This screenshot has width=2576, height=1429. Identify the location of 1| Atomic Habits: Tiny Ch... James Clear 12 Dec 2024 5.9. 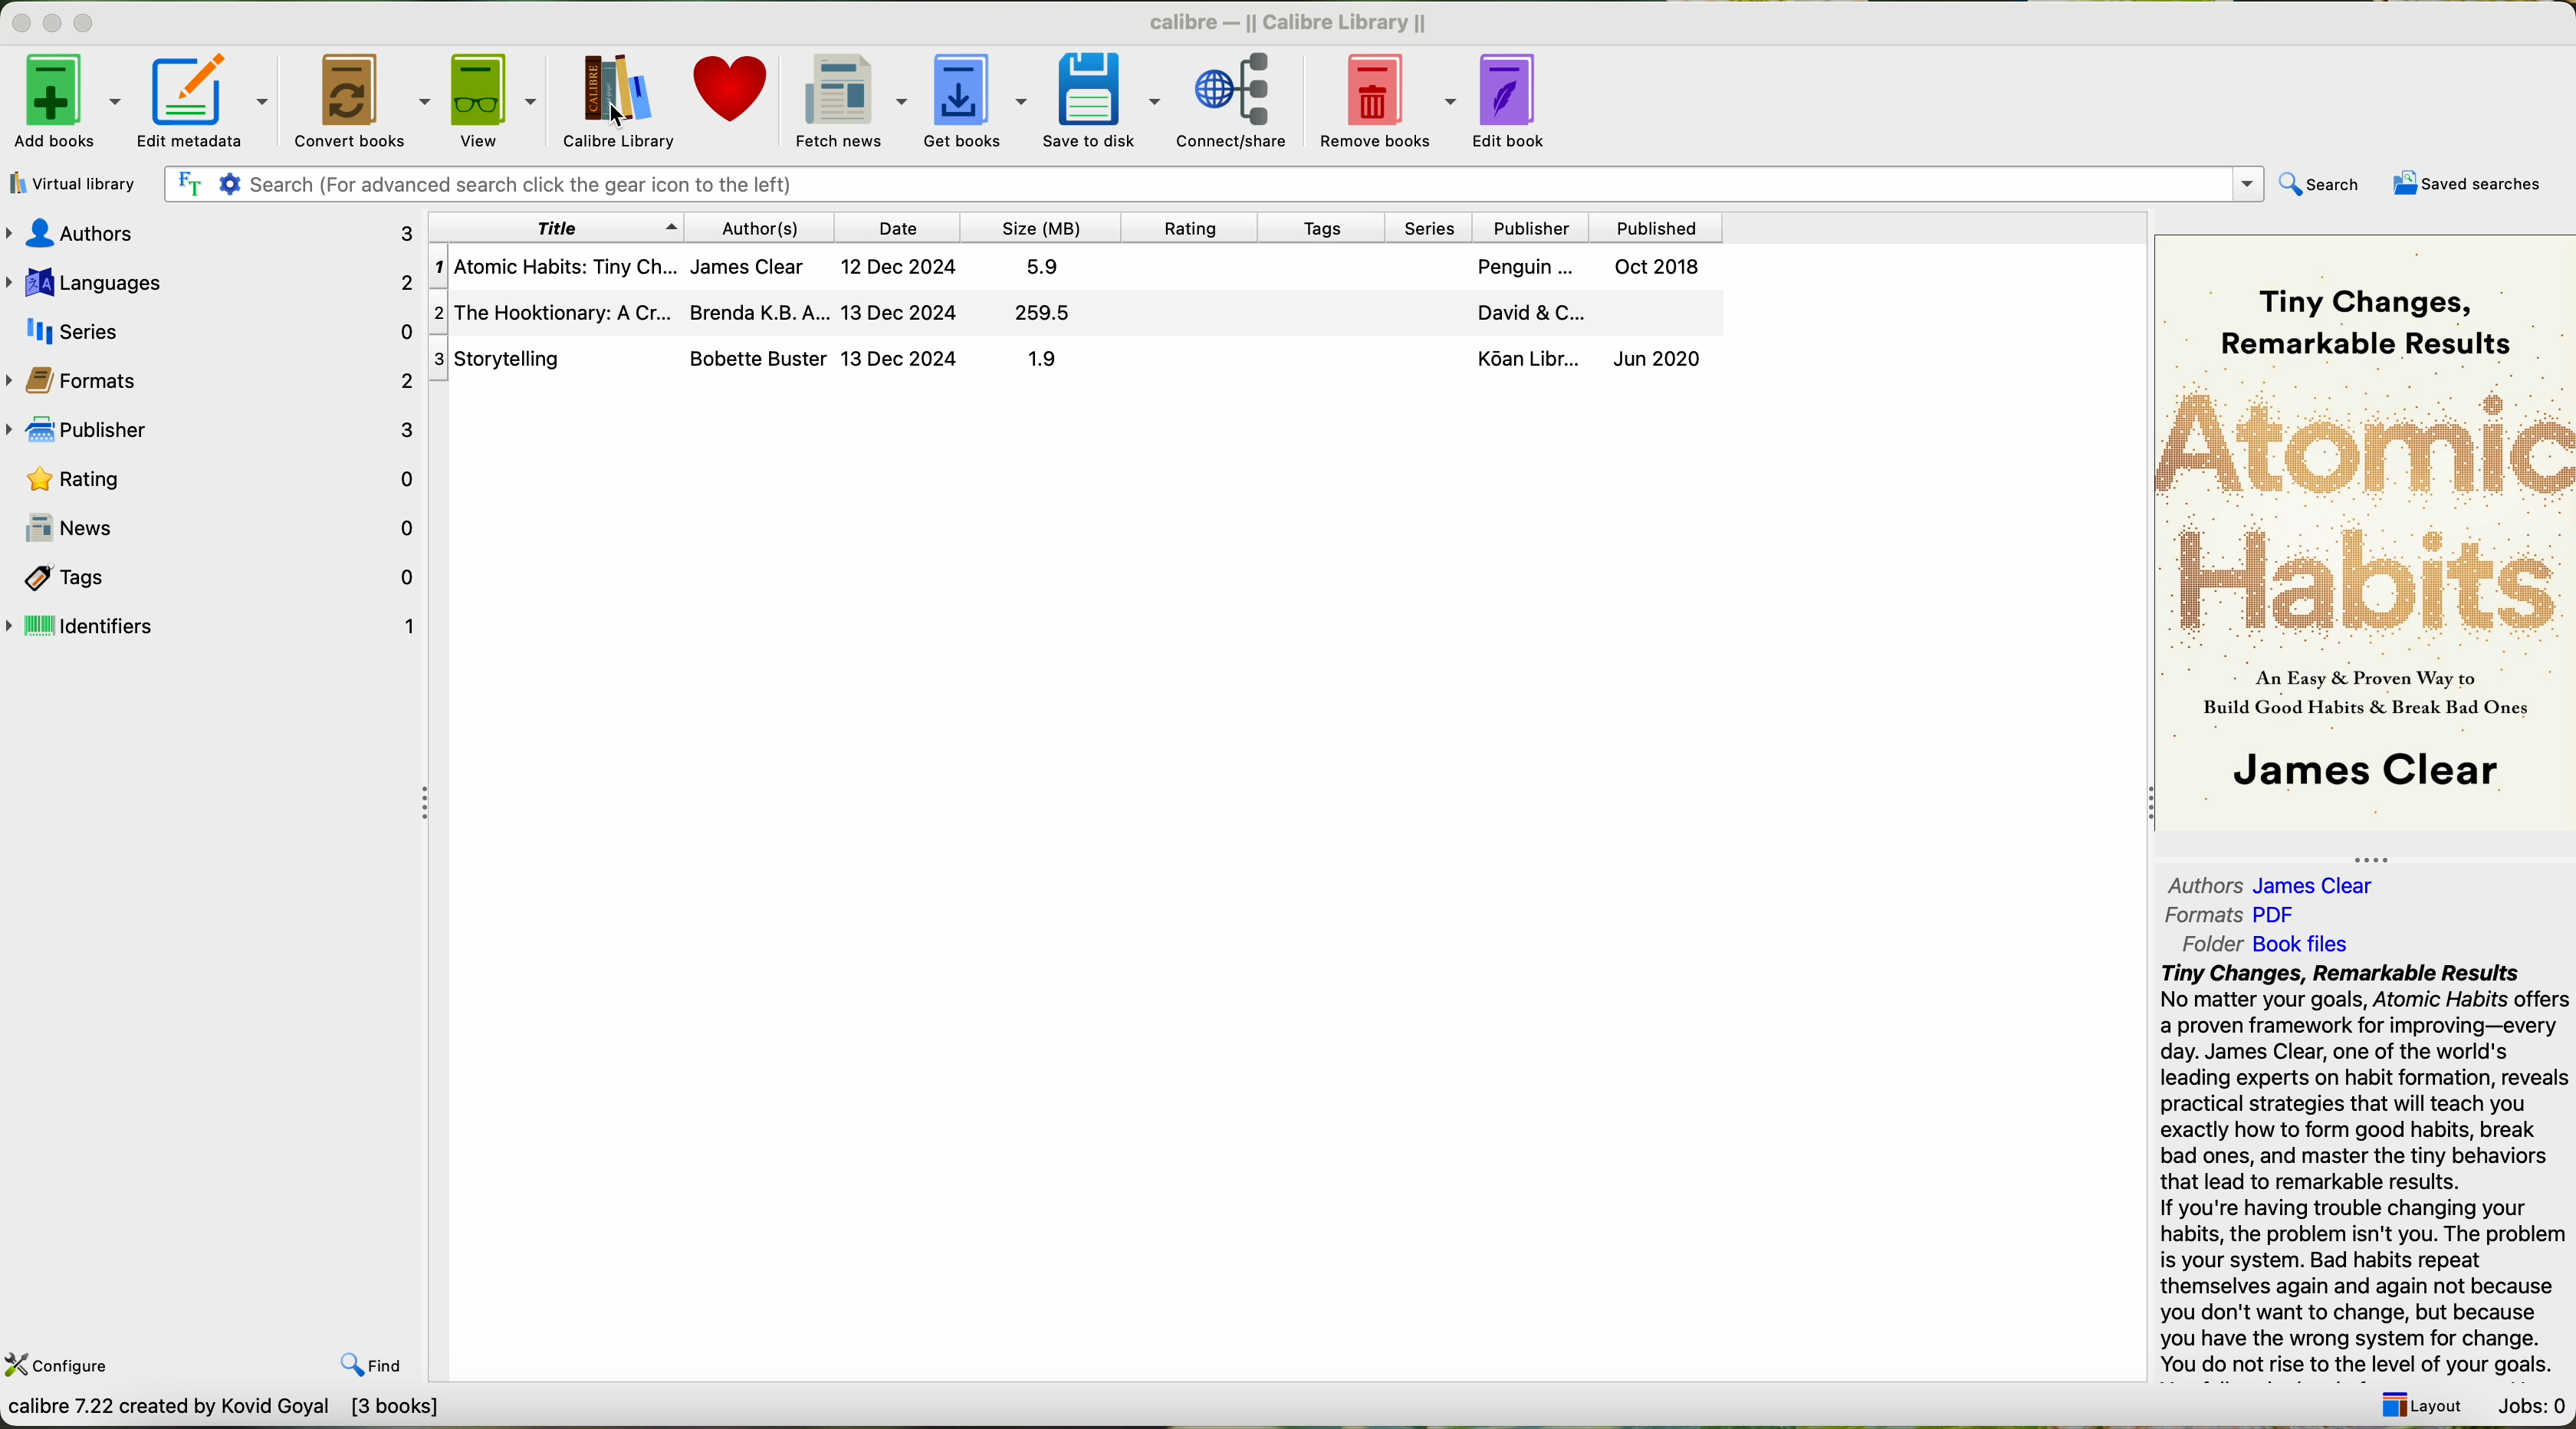
(759, 269).